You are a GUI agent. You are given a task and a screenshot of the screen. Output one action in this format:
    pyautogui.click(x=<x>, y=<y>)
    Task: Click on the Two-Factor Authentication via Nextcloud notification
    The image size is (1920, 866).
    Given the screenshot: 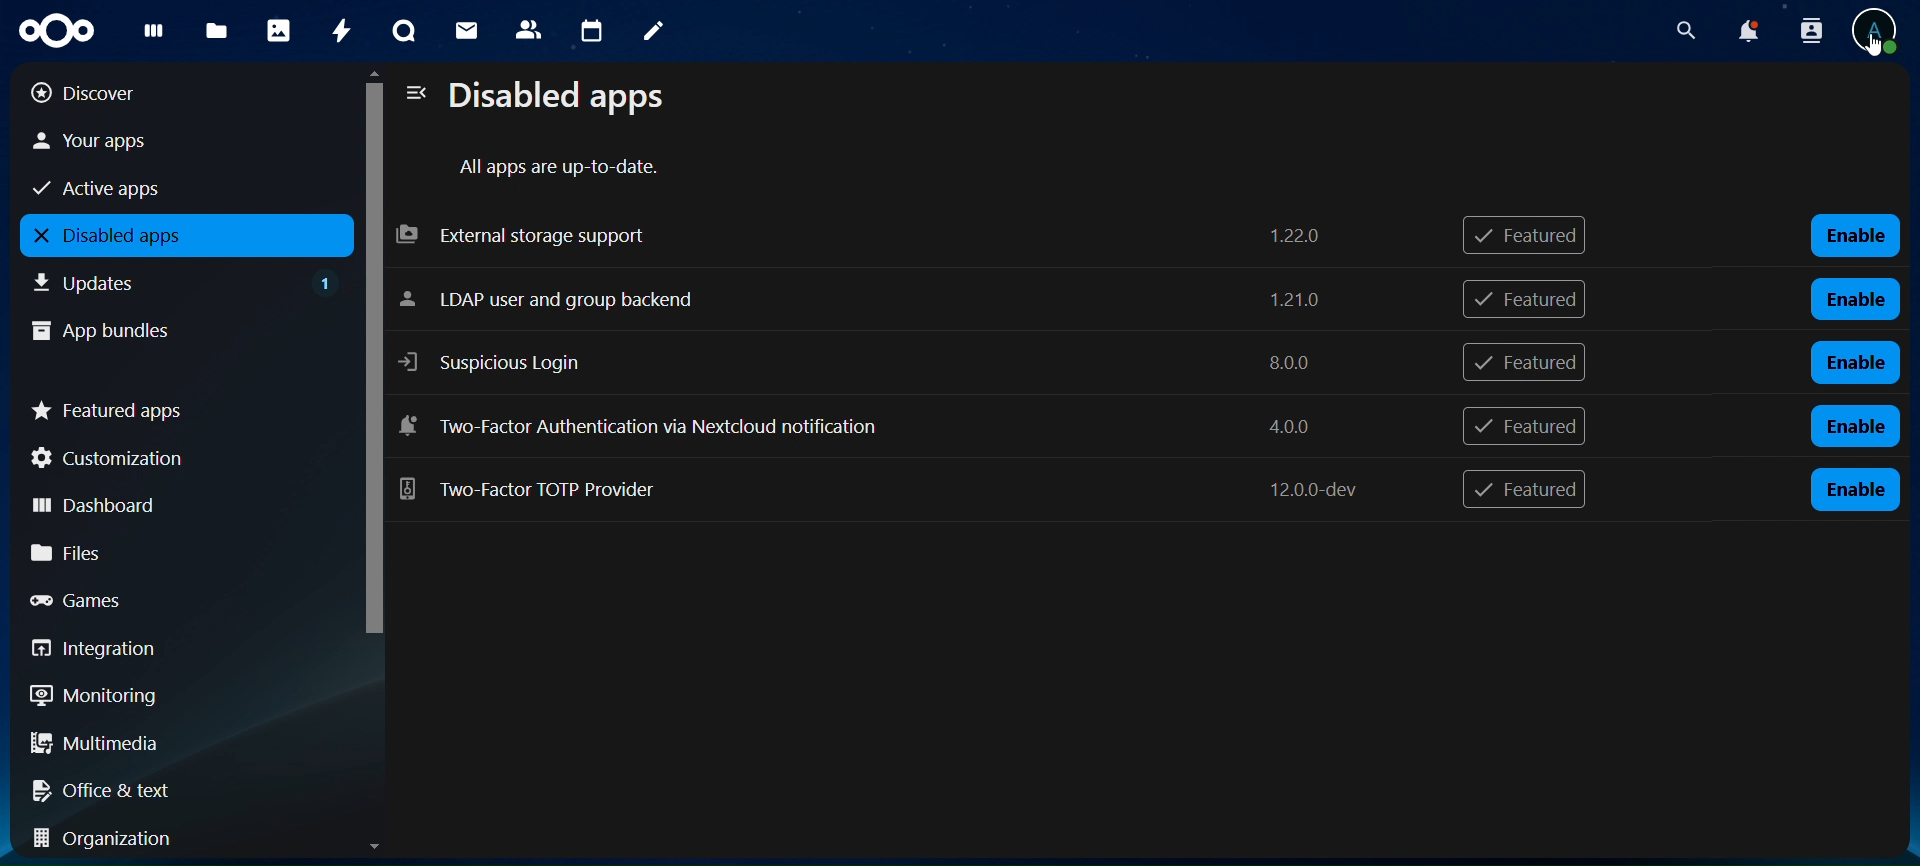 What is the action you would take?
    pyautogui.click(x=884, y=430)
    